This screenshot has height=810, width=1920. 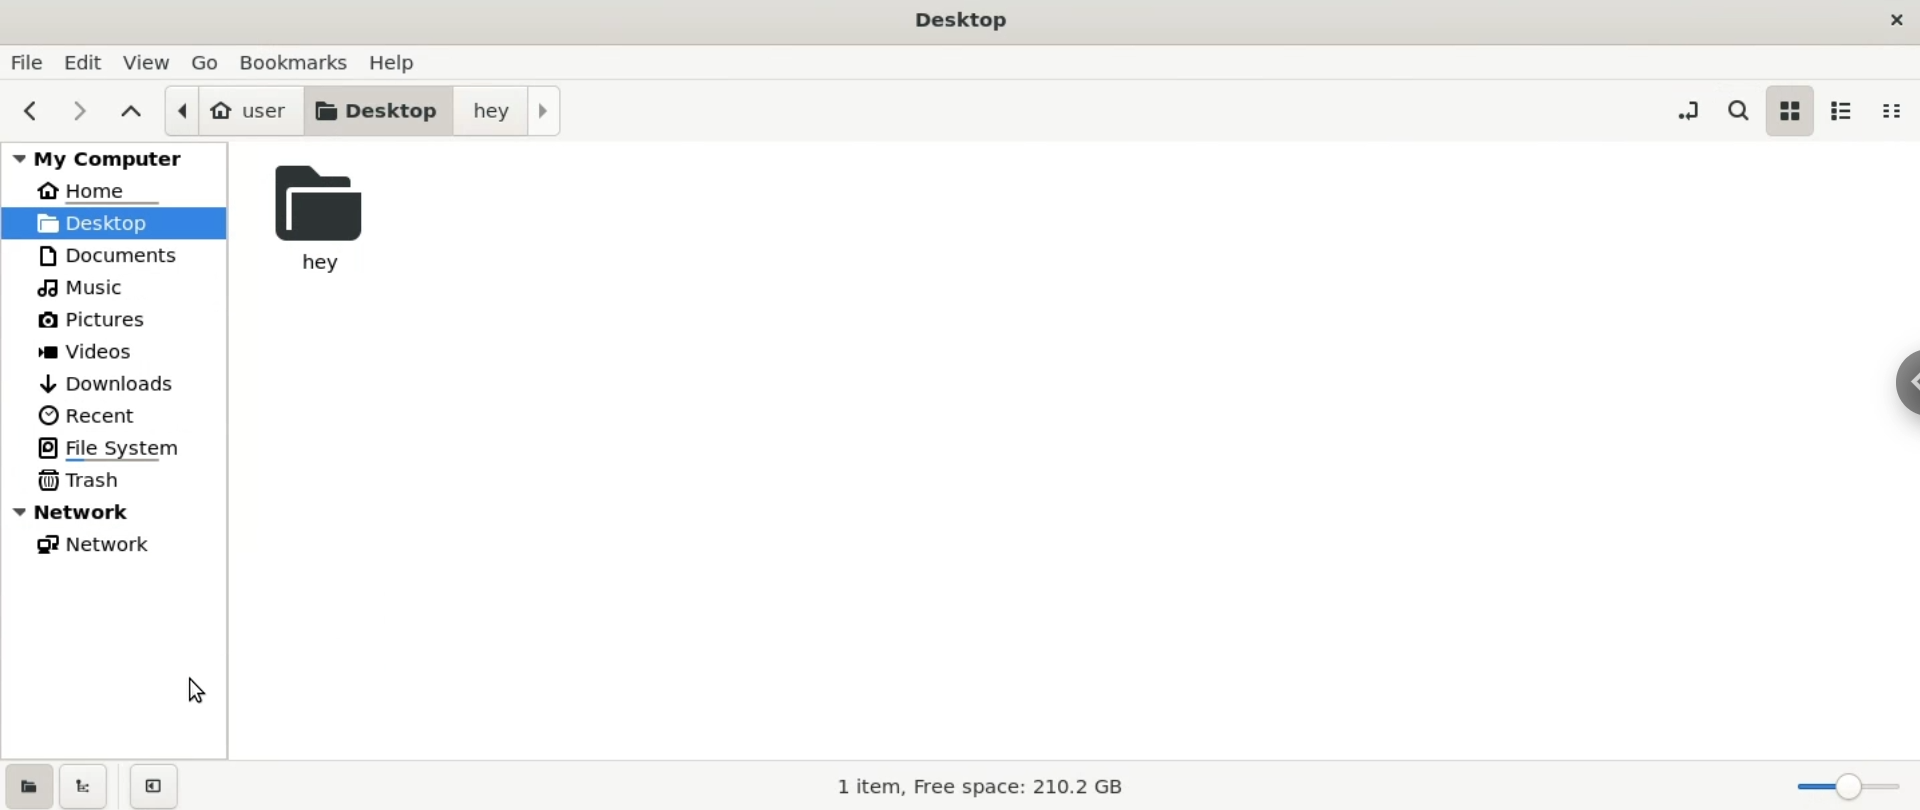 I want to click on home, so click(x=91, y=192).